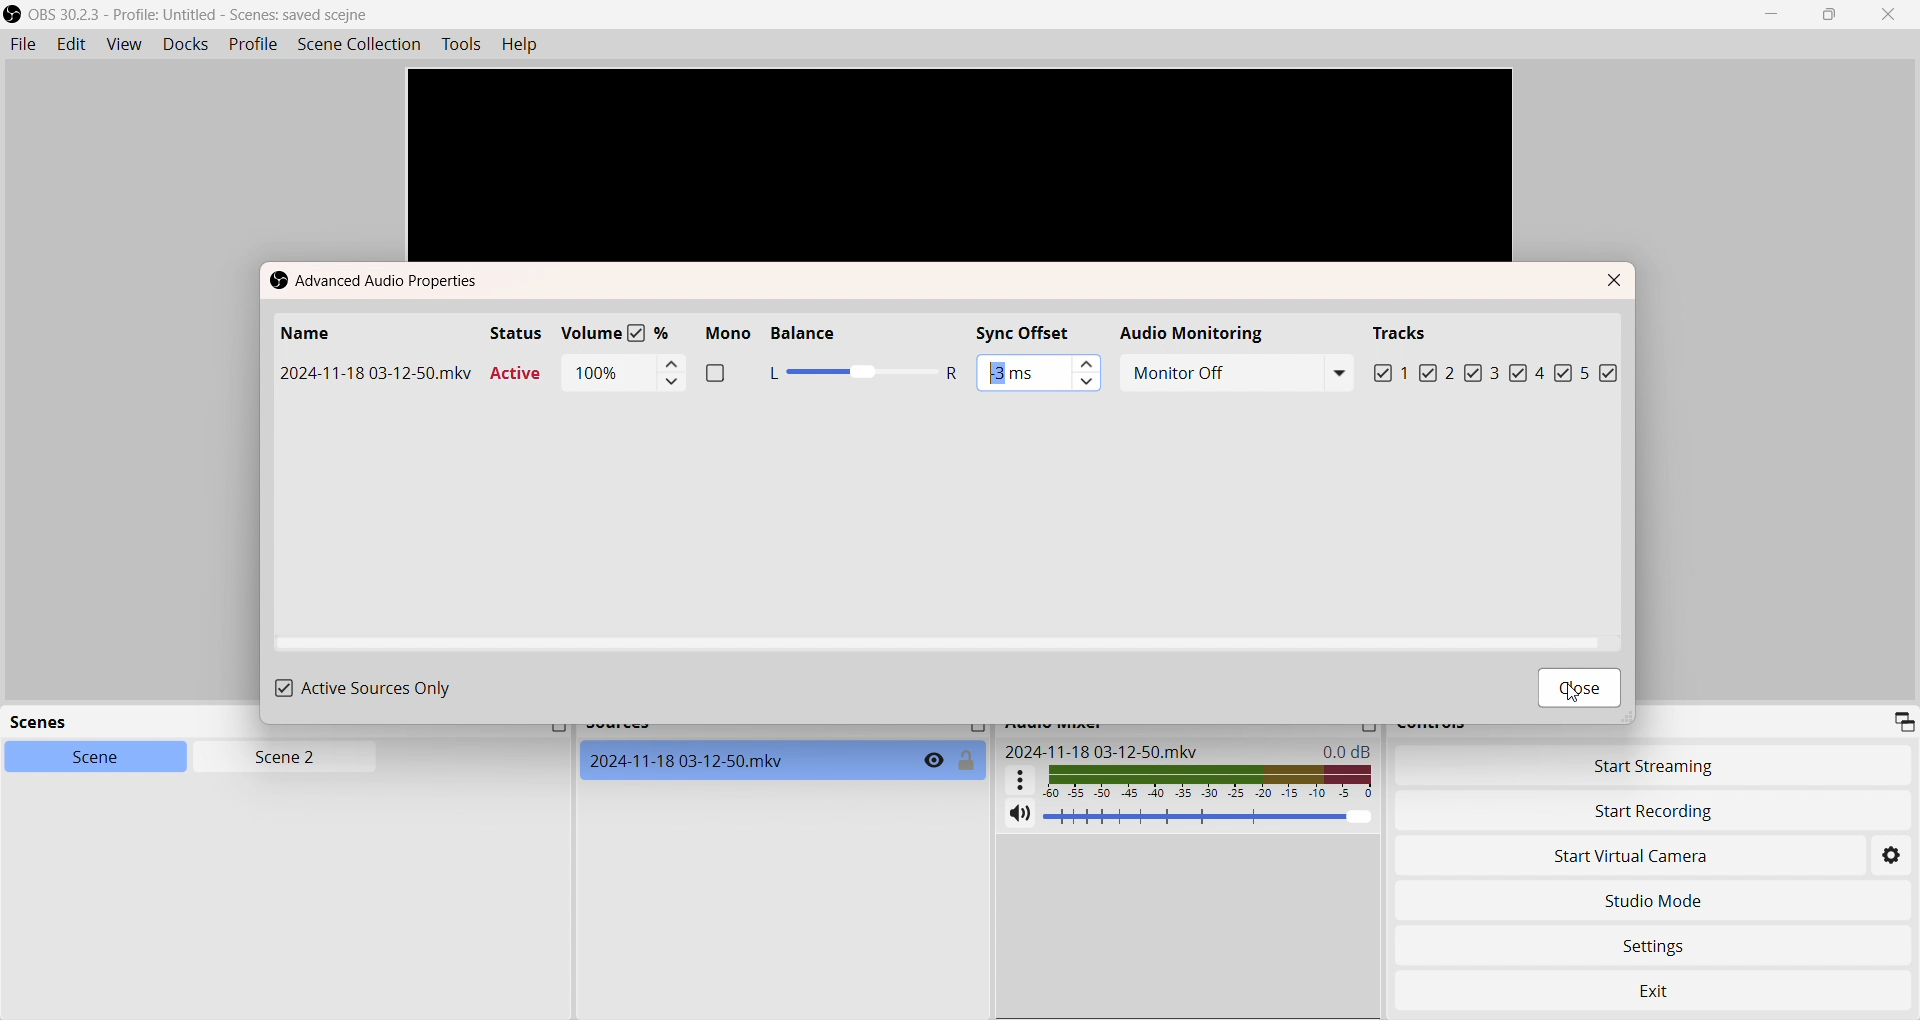 The width and height of the screenshot is (1920, 1020). Describe the element at coordinates (691, 760) in the screenshot. I see `WebCam Source` at that location.